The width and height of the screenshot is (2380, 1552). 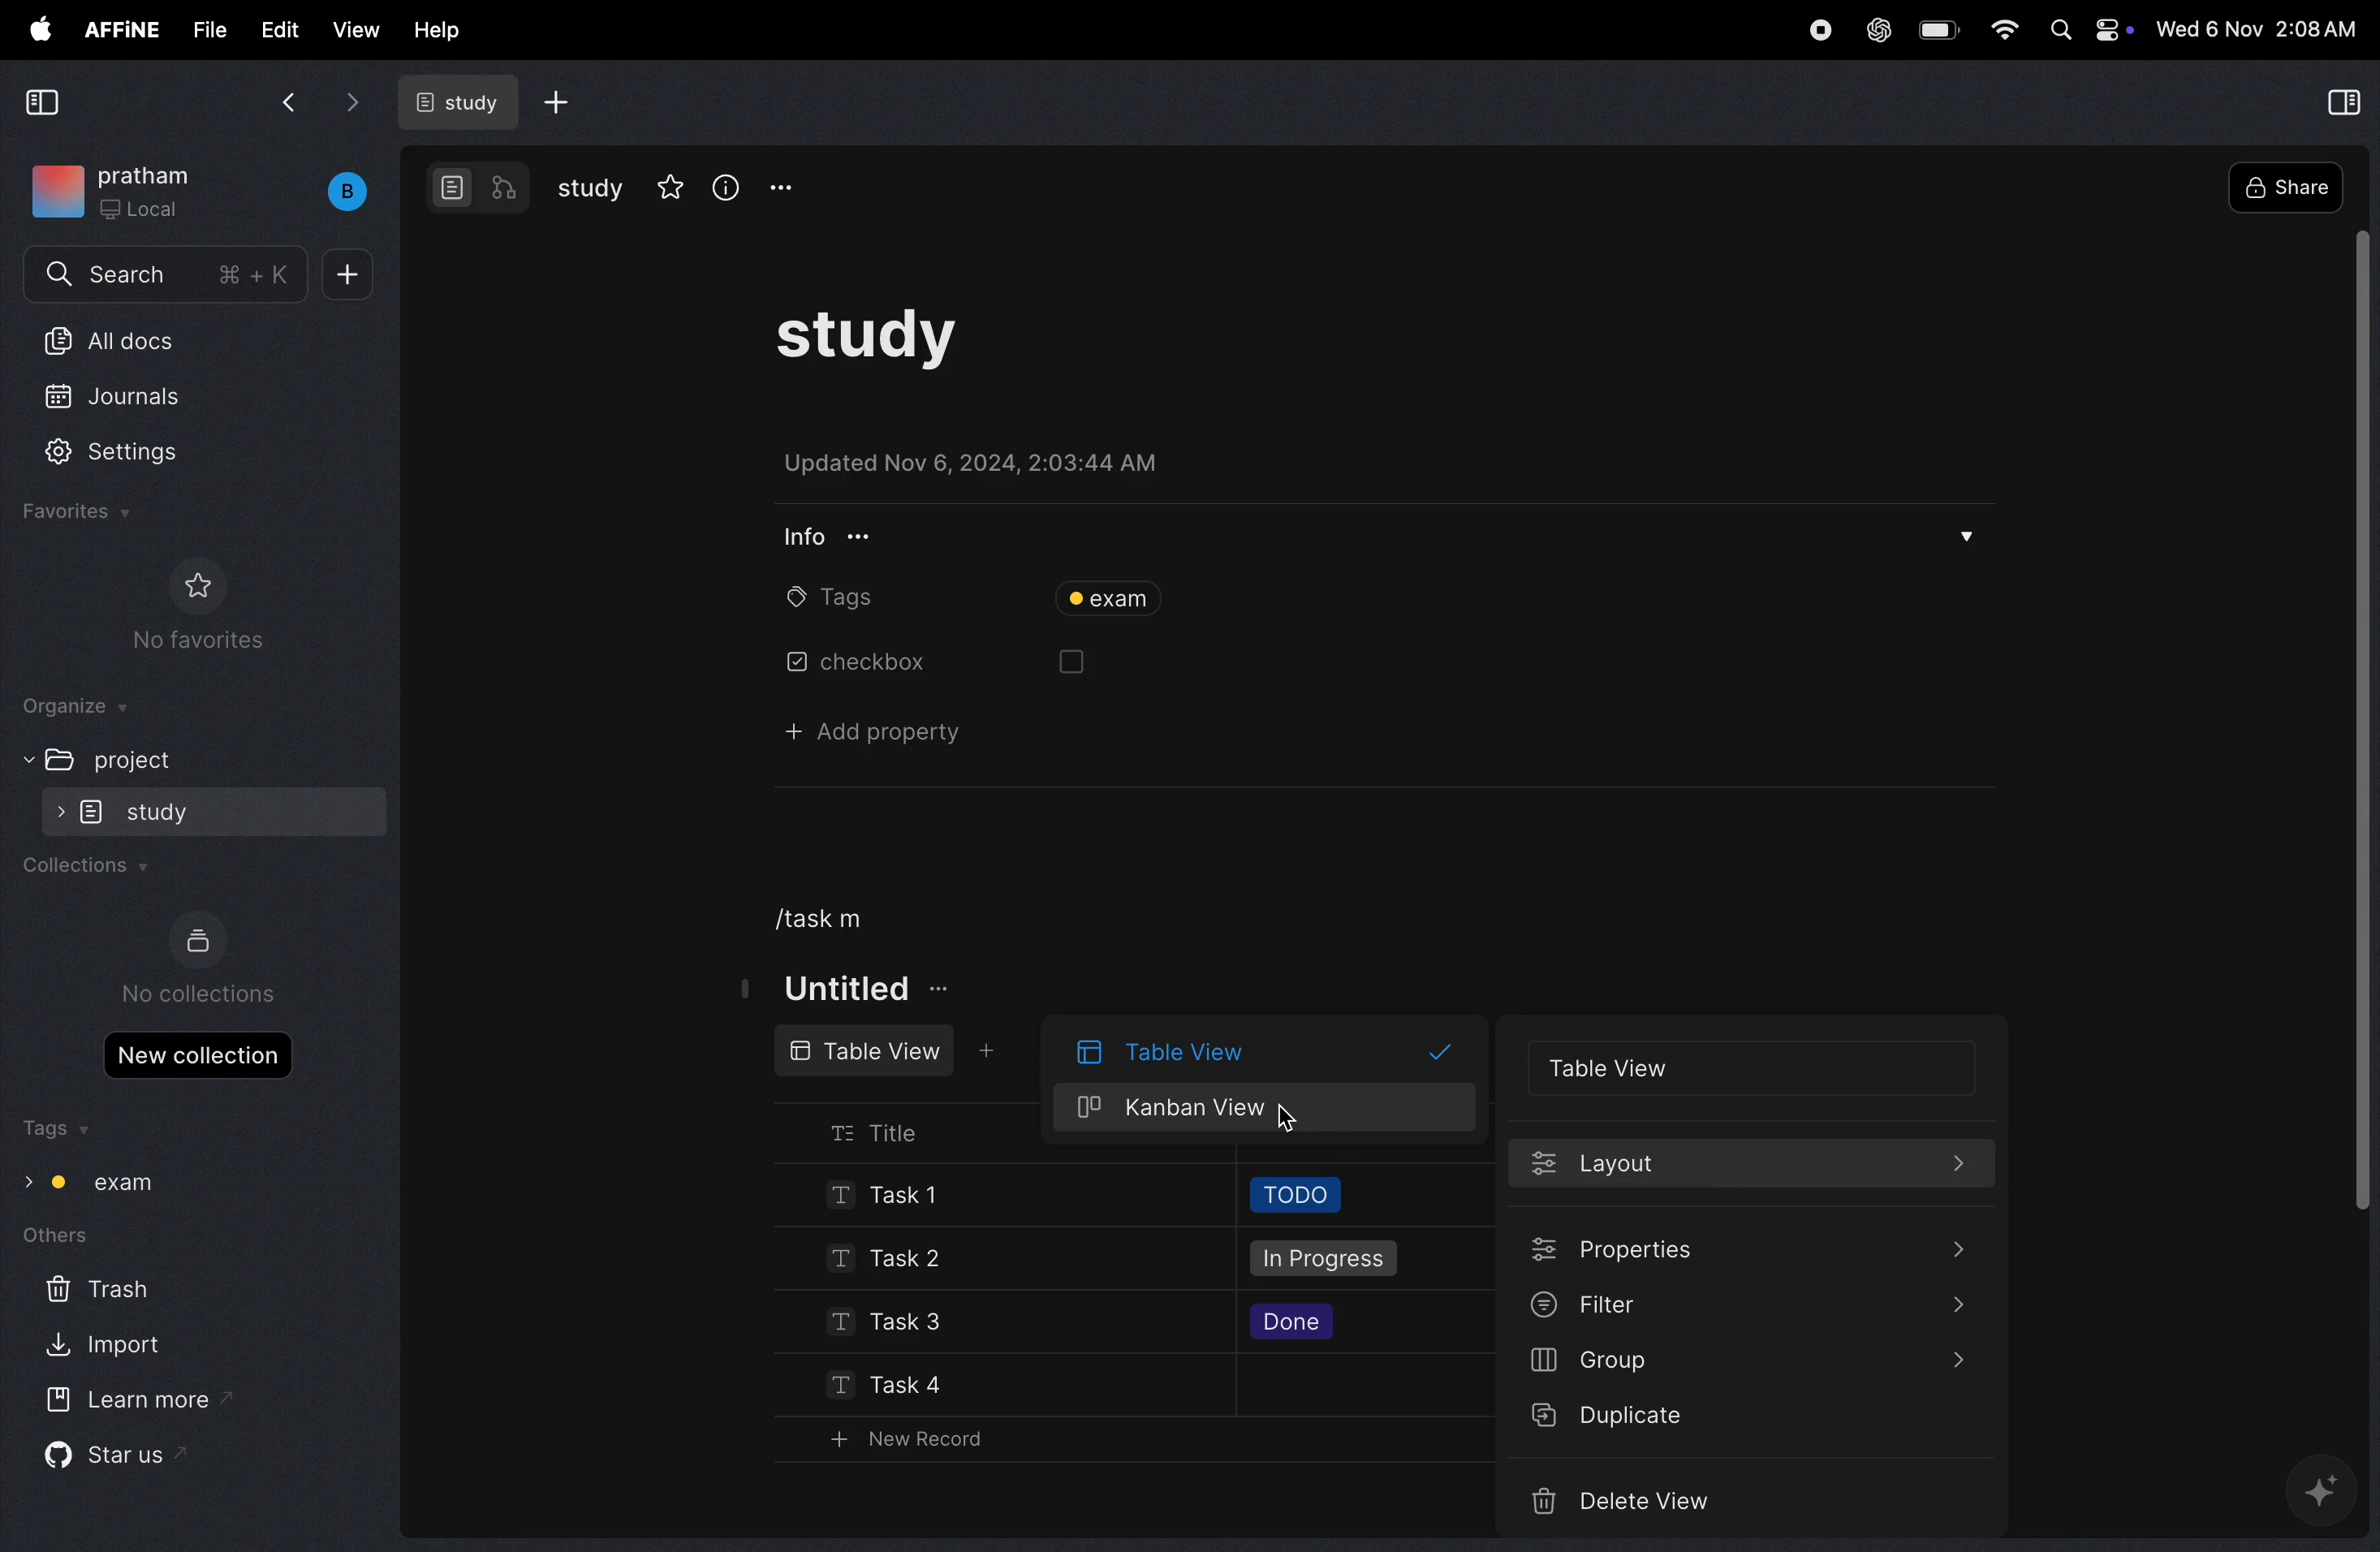 What do you see at coordinates (194, 1055) in the screenshot?
I see `new collections` at bounding box center [194, 1055].